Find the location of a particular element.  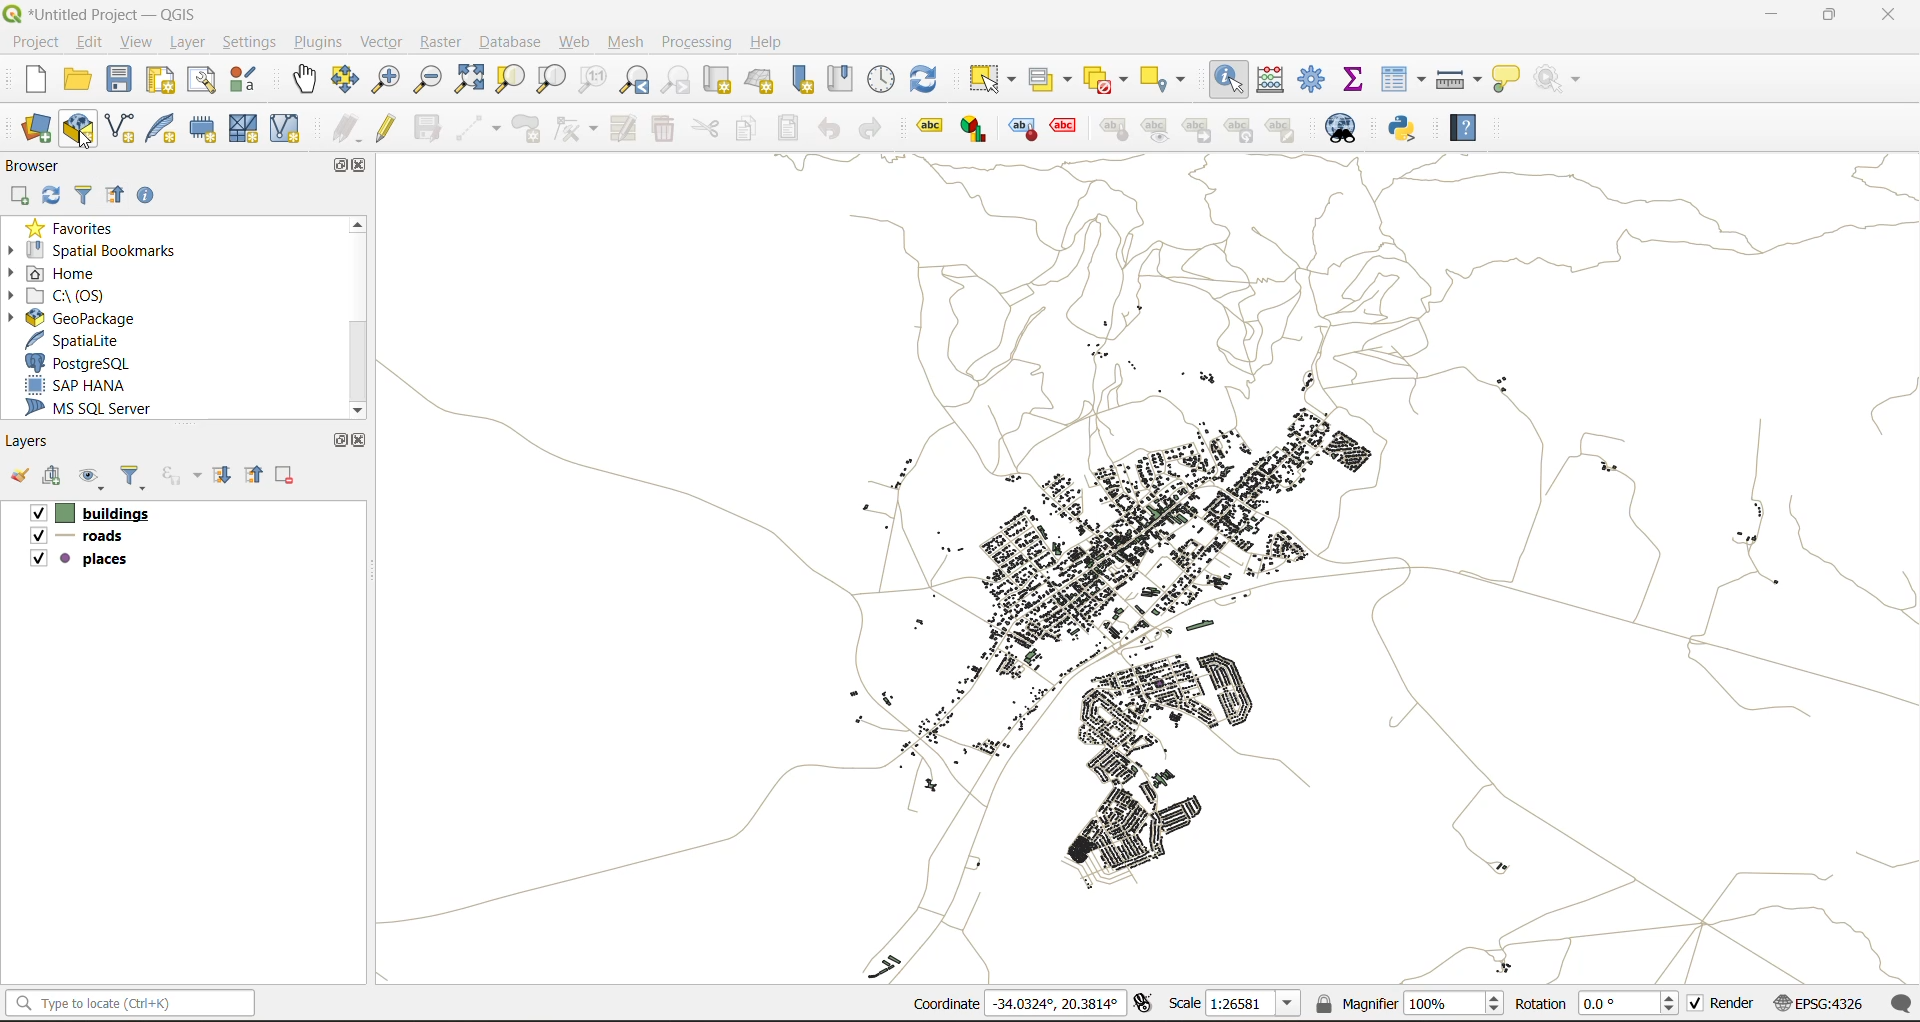

paste is located at coordinates (789, 126).